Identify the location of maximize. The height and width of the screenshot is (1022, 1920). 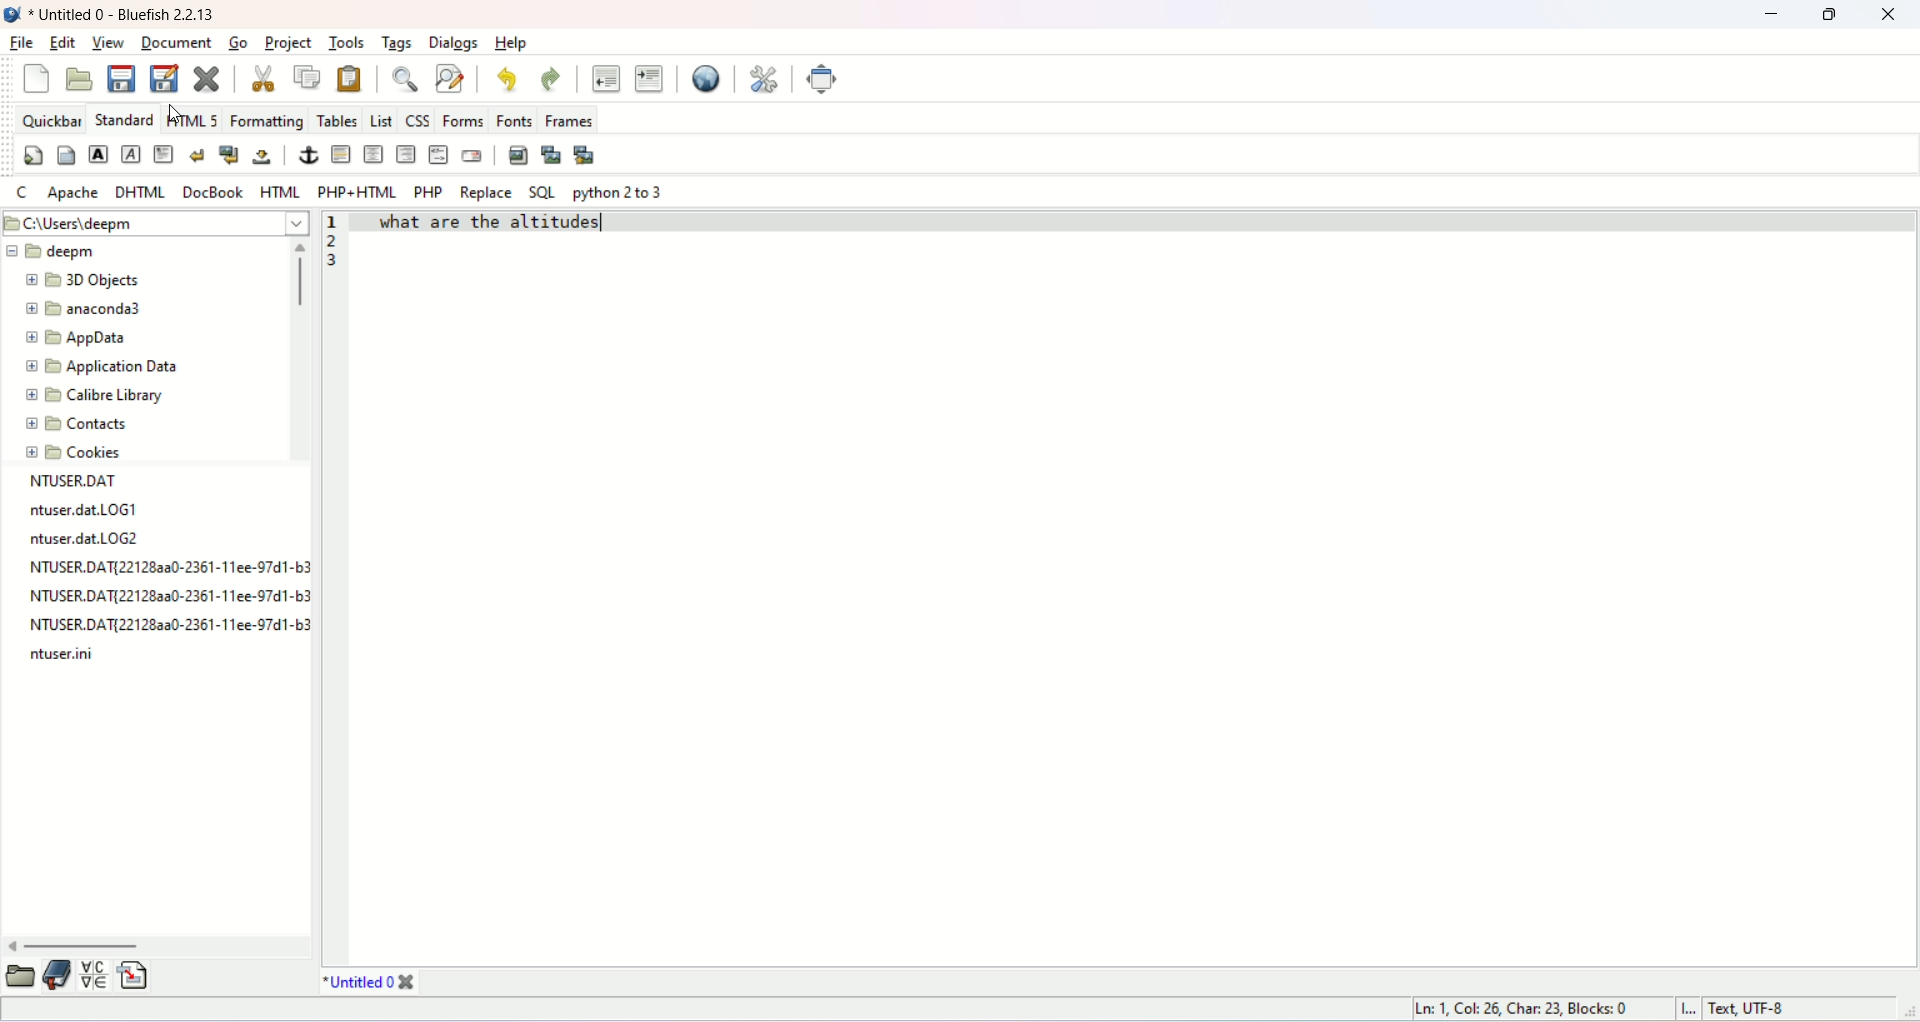
(1829, 16).